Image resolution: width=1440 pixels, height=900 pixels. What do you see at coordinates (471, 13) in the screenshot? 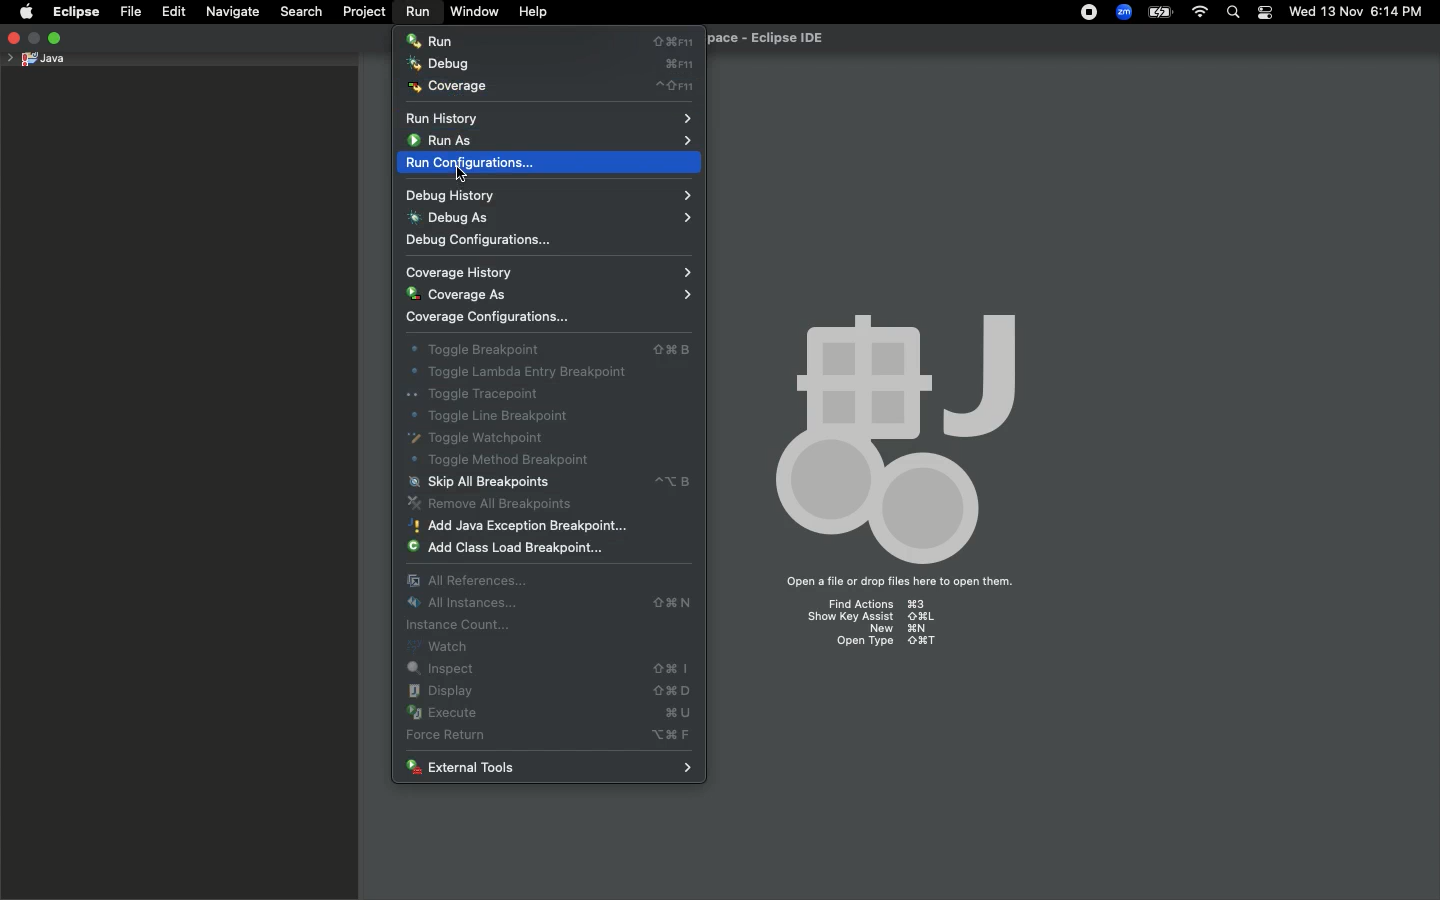
I see `Window` at bounding box center [471, 13].